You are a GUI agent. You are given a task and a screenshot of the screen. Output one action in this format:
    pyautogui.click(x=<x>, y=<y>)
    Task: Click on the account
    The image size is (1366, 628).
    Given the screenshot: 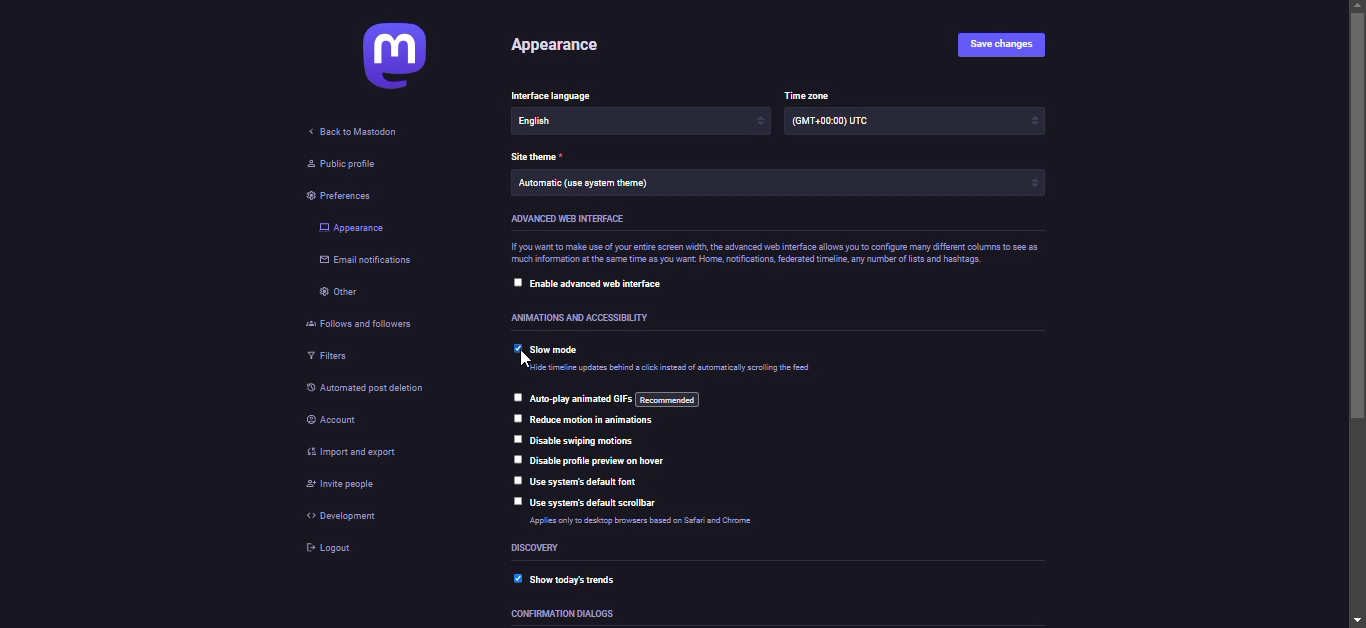 What is the action you would take?
    pyautogui.click(x=337, y=420)
    